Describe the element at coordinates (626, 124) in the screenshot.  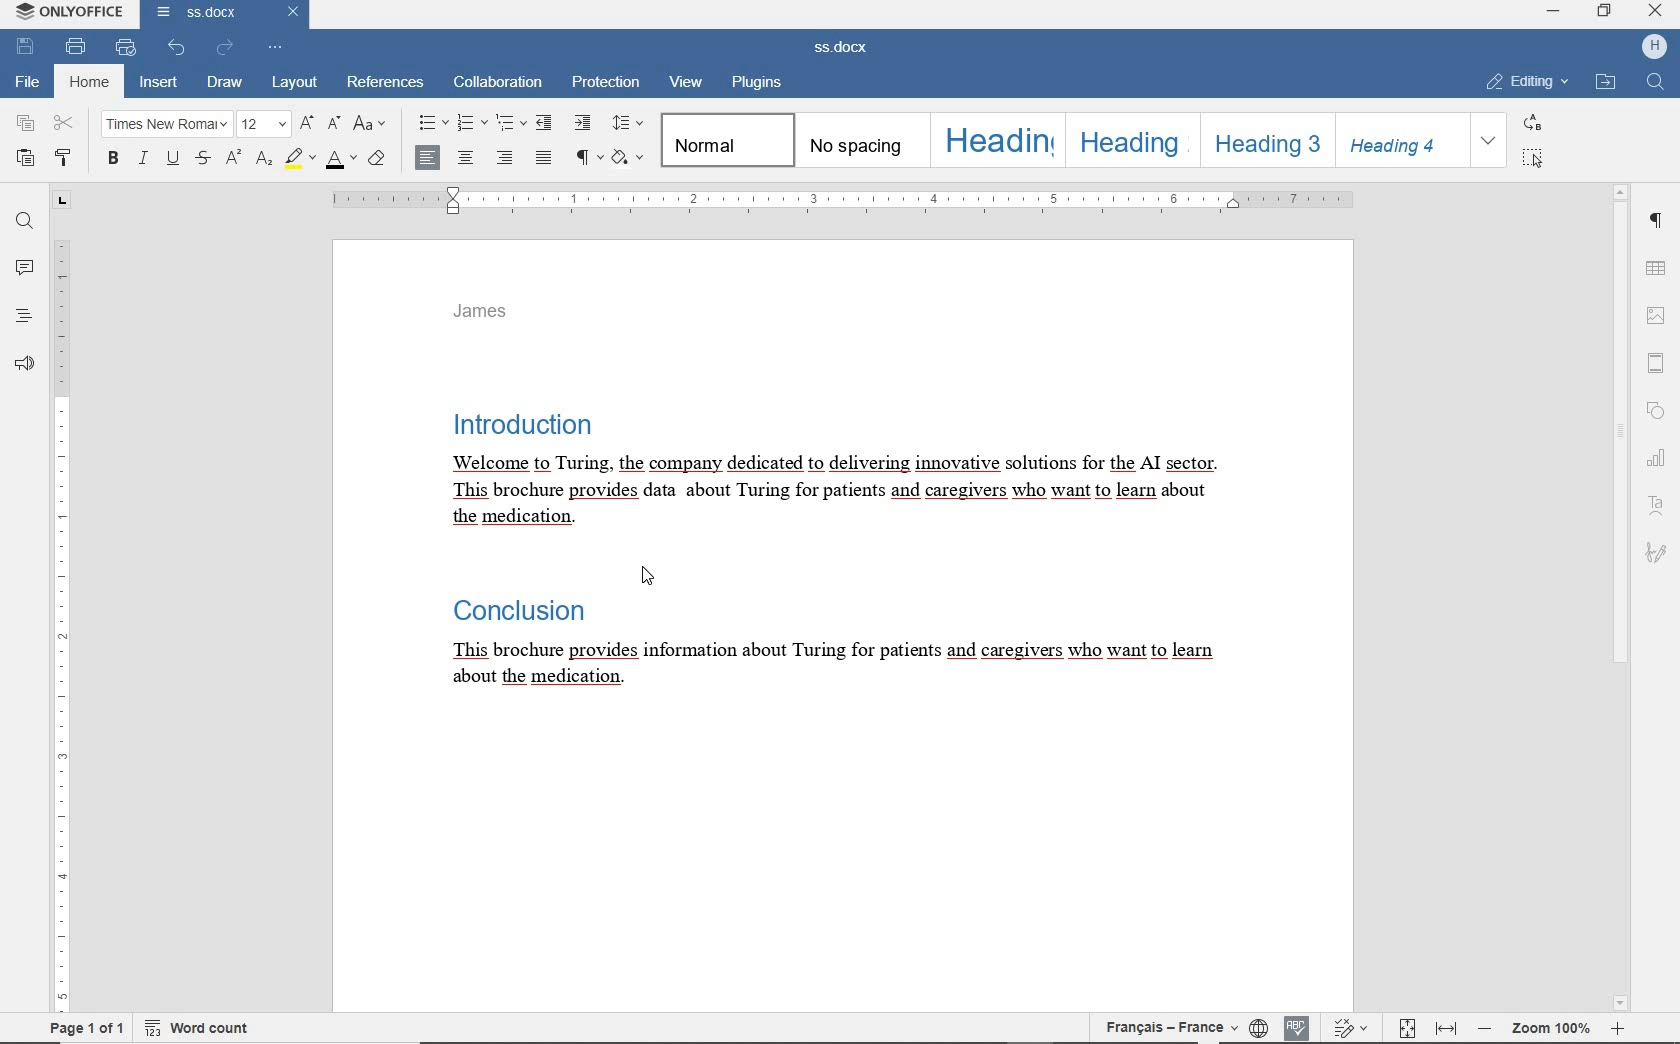
I see `PARAGRAPH LINE SPACING` at that location.